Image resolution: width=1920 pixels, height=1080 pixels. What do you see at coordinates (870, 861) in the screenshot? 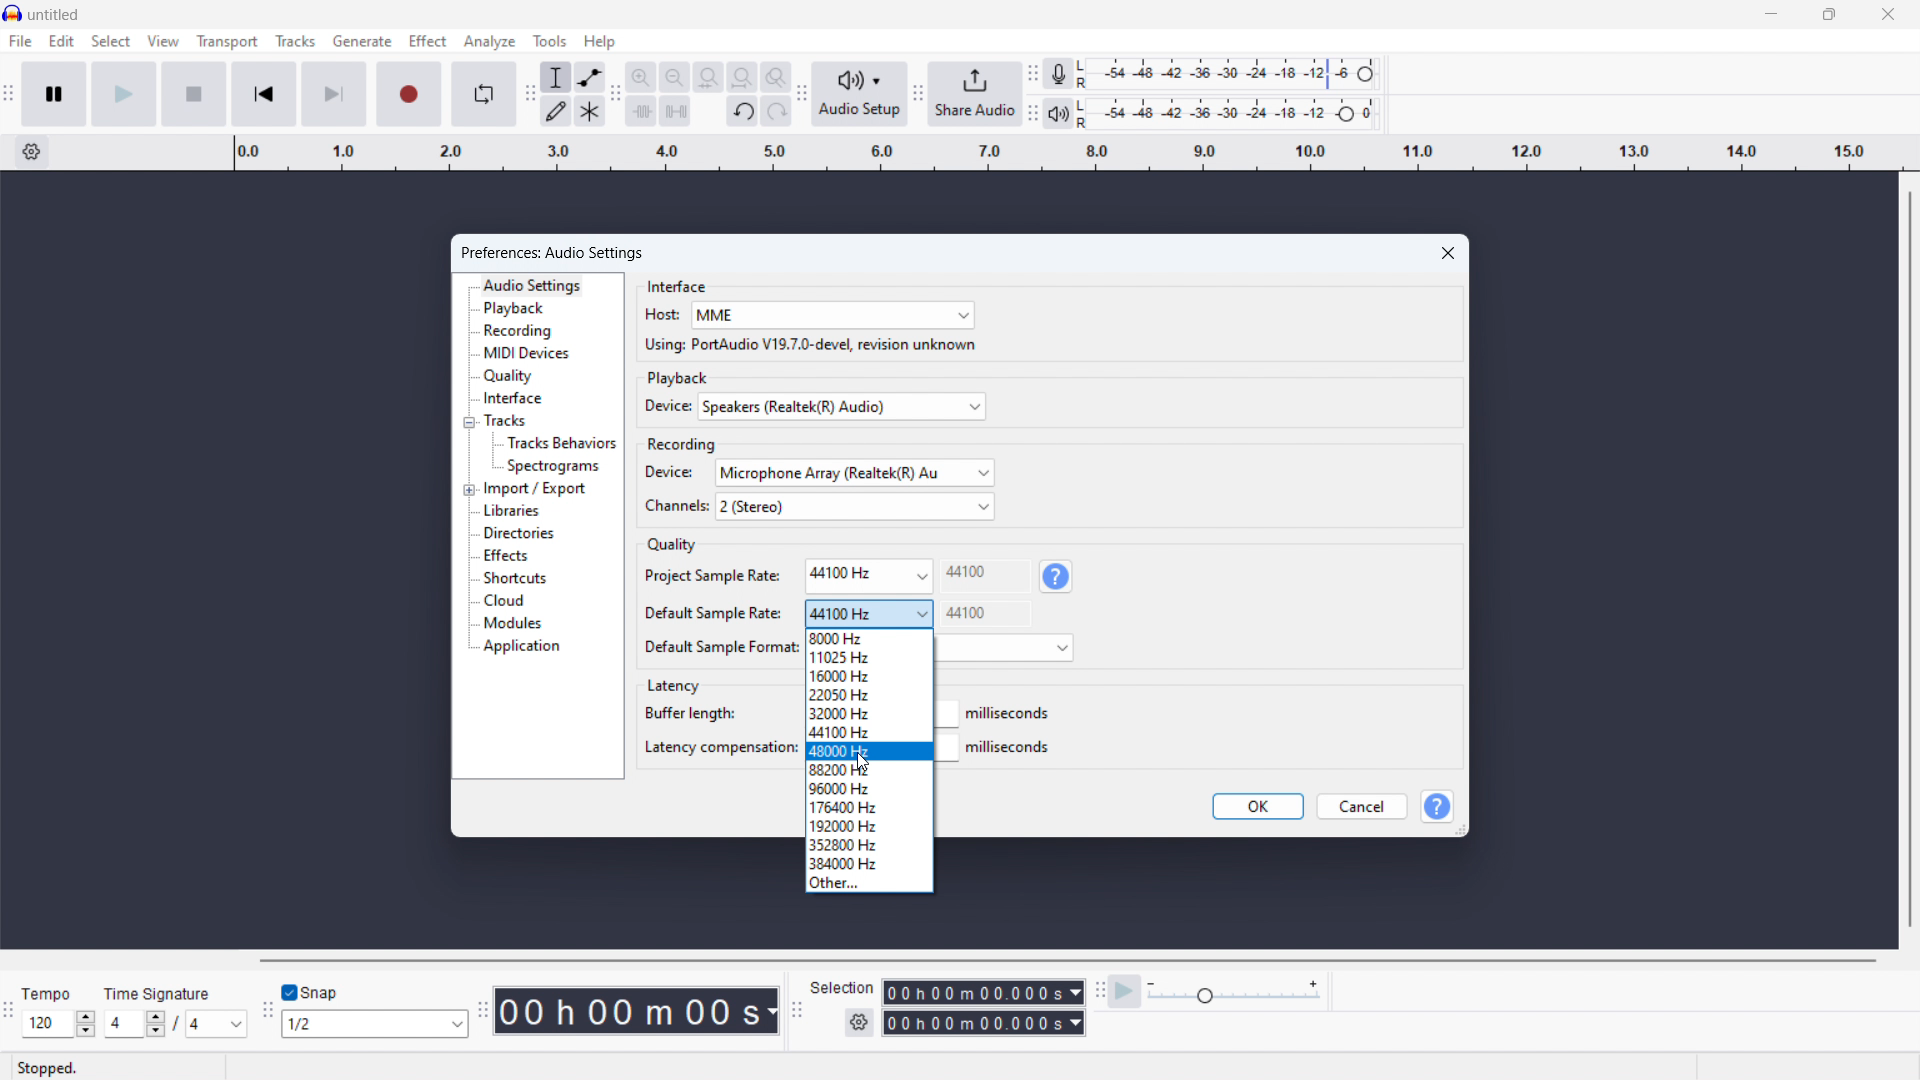
I see `384000 Hz` at bounding box center [870, 861].